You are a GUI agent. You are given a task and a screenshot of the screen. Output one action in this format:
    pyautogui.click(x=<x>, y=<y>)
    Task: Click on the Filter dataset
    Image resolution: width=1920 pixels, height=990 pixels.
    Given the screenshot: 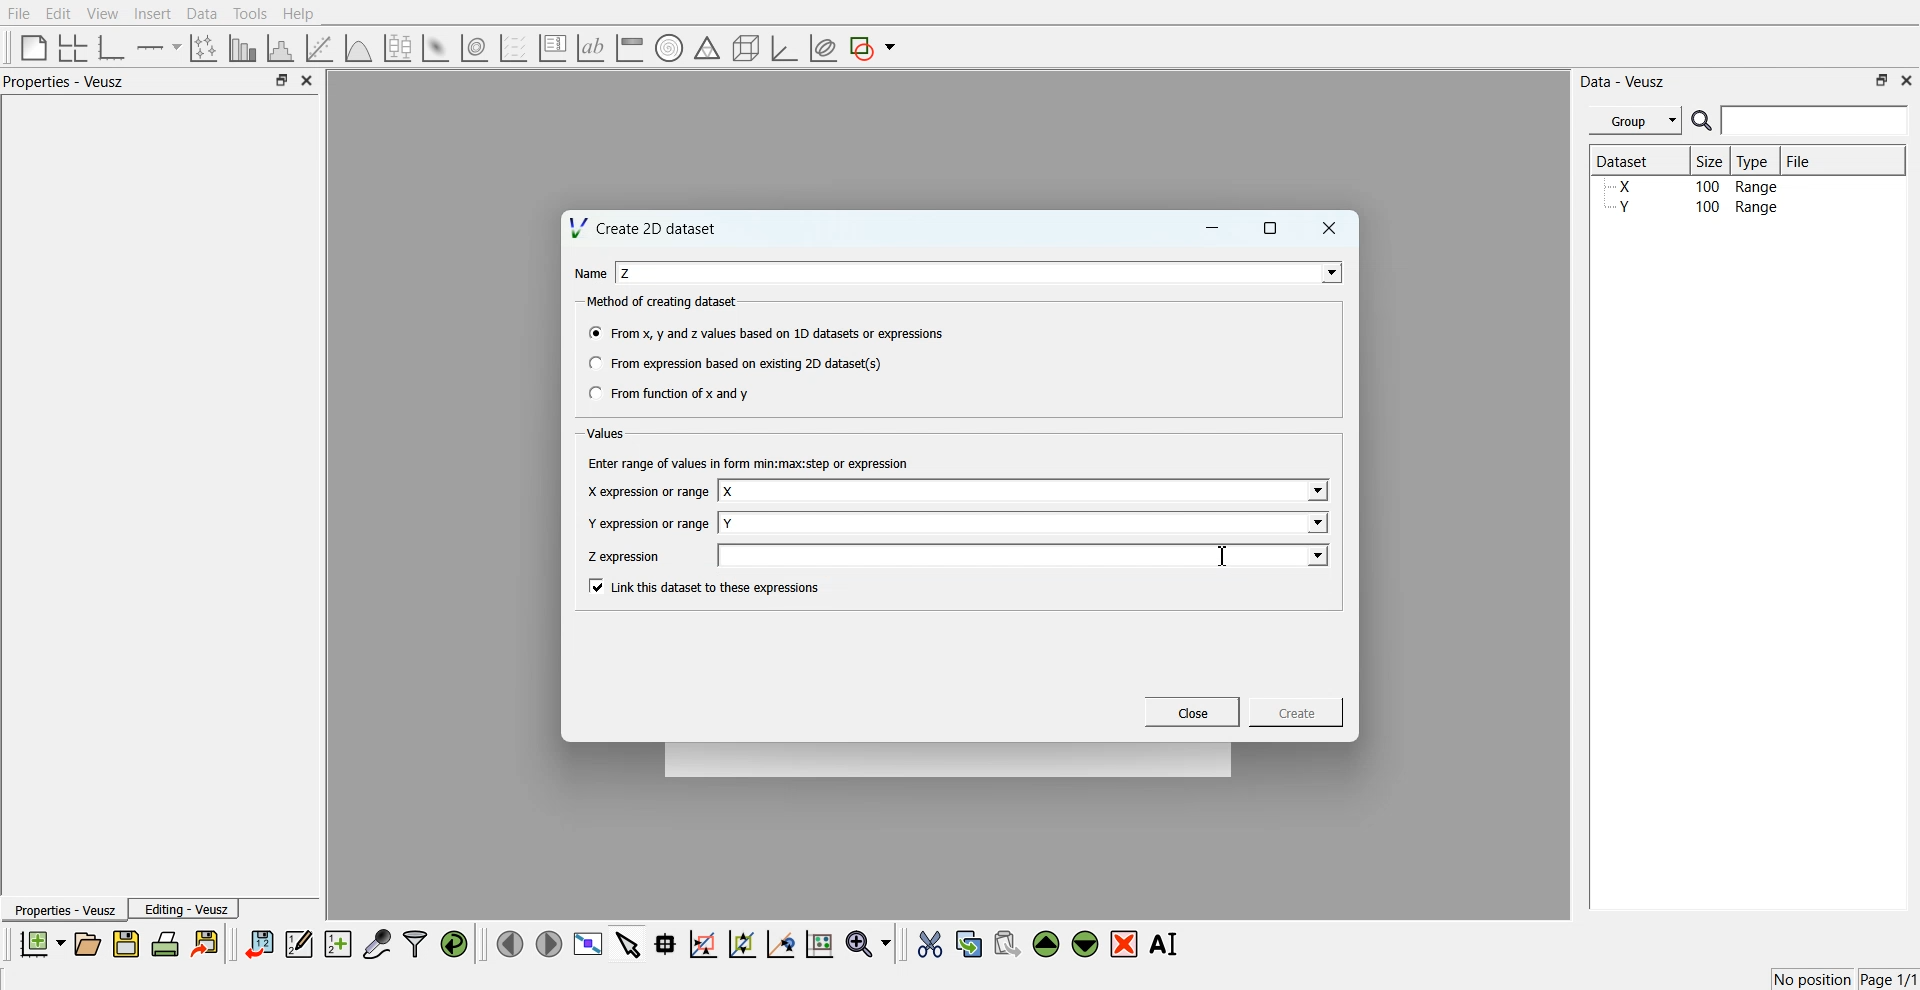 What is the action you would take?
    pyautogui.click(x=415, y=943)
    